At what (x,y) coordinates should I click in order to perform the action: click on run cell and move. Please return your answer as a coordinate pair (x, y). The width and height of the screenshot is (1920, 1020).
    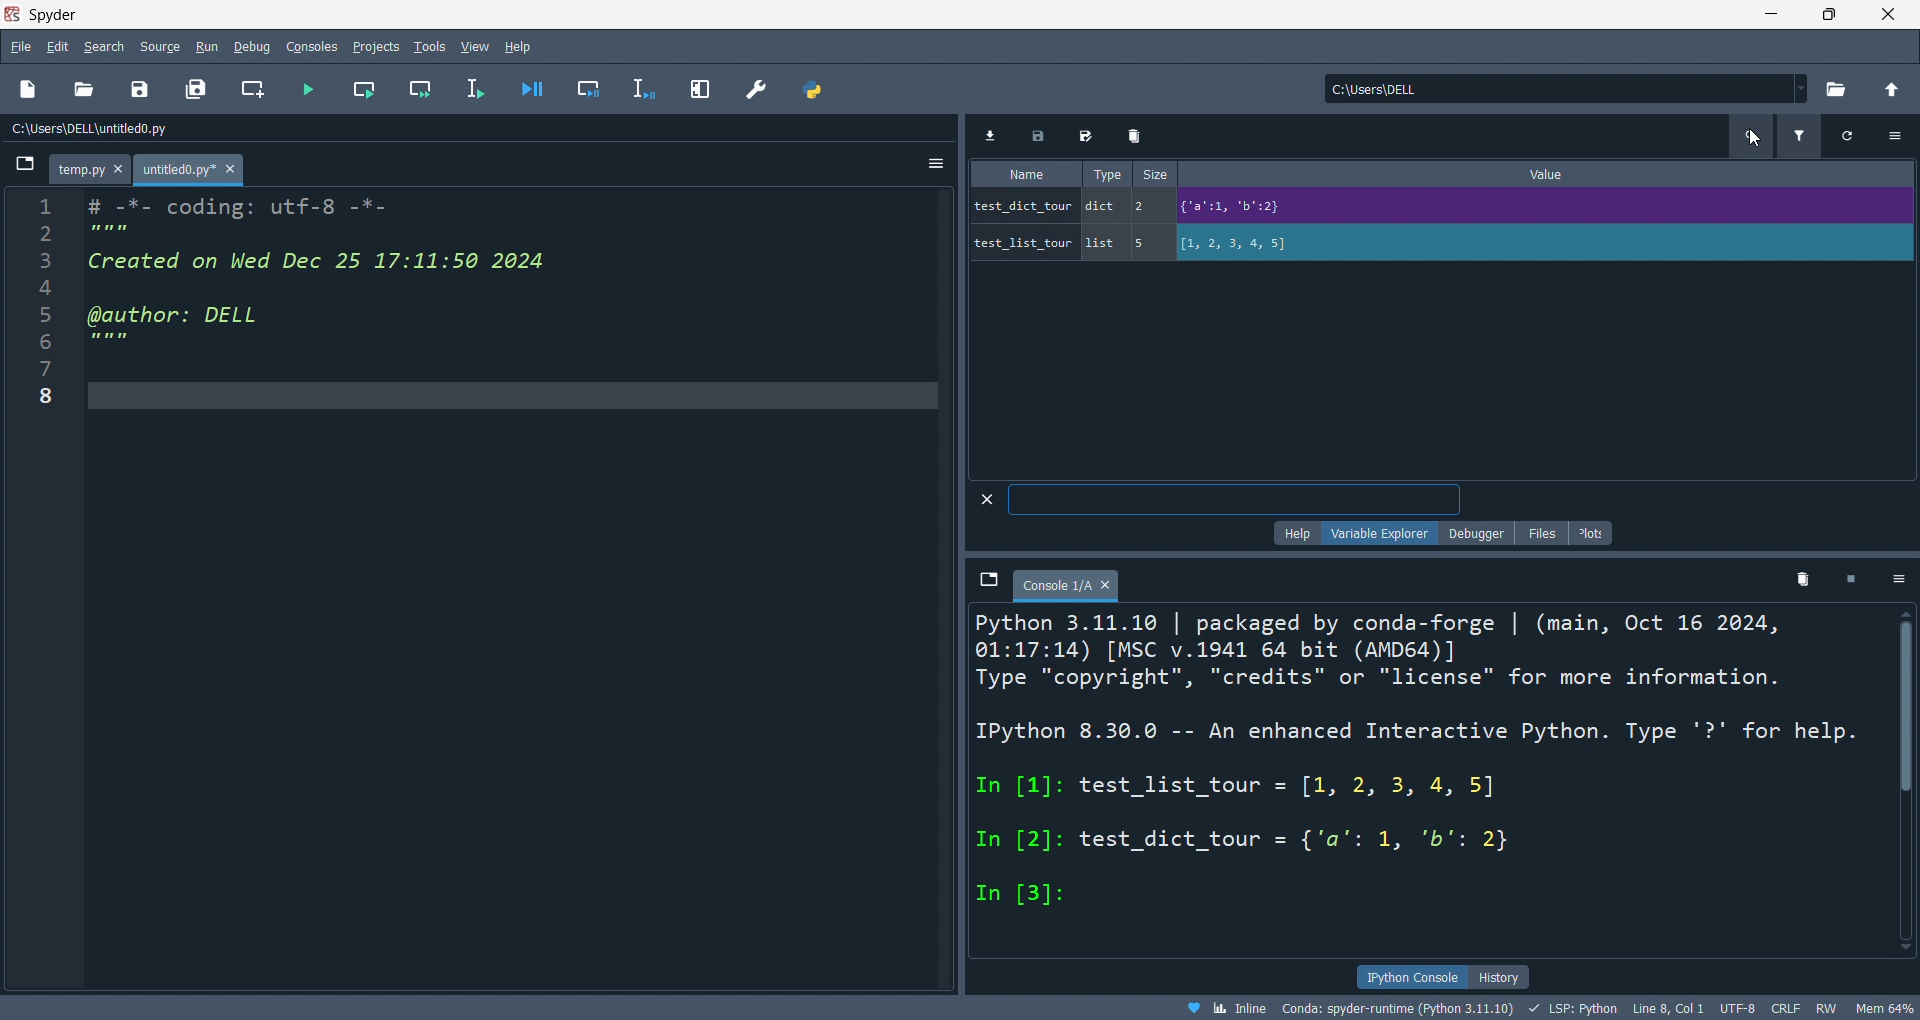
    Looking at the image, I should click on (417, 91).